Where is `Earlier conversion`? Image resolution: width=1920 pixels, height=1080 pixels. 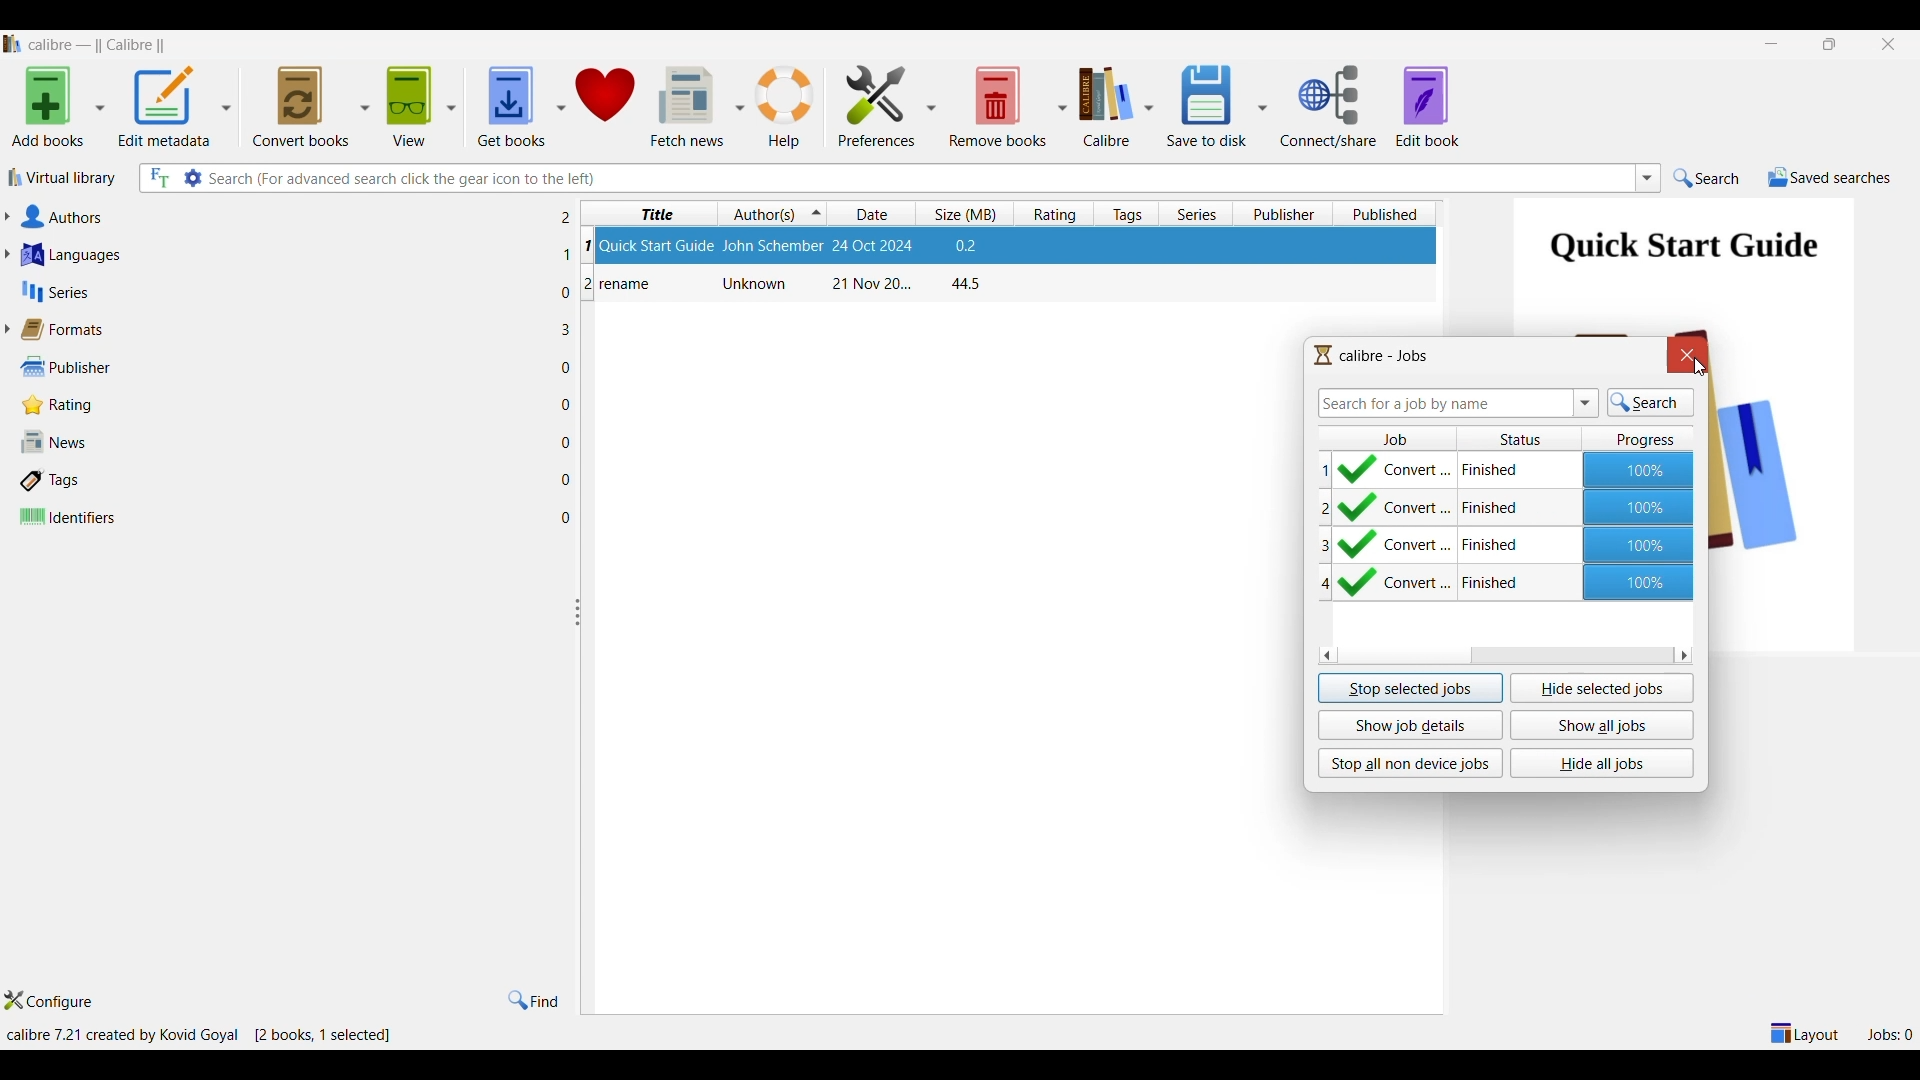
Earlier conversion is located at coordinates (1505, 507).